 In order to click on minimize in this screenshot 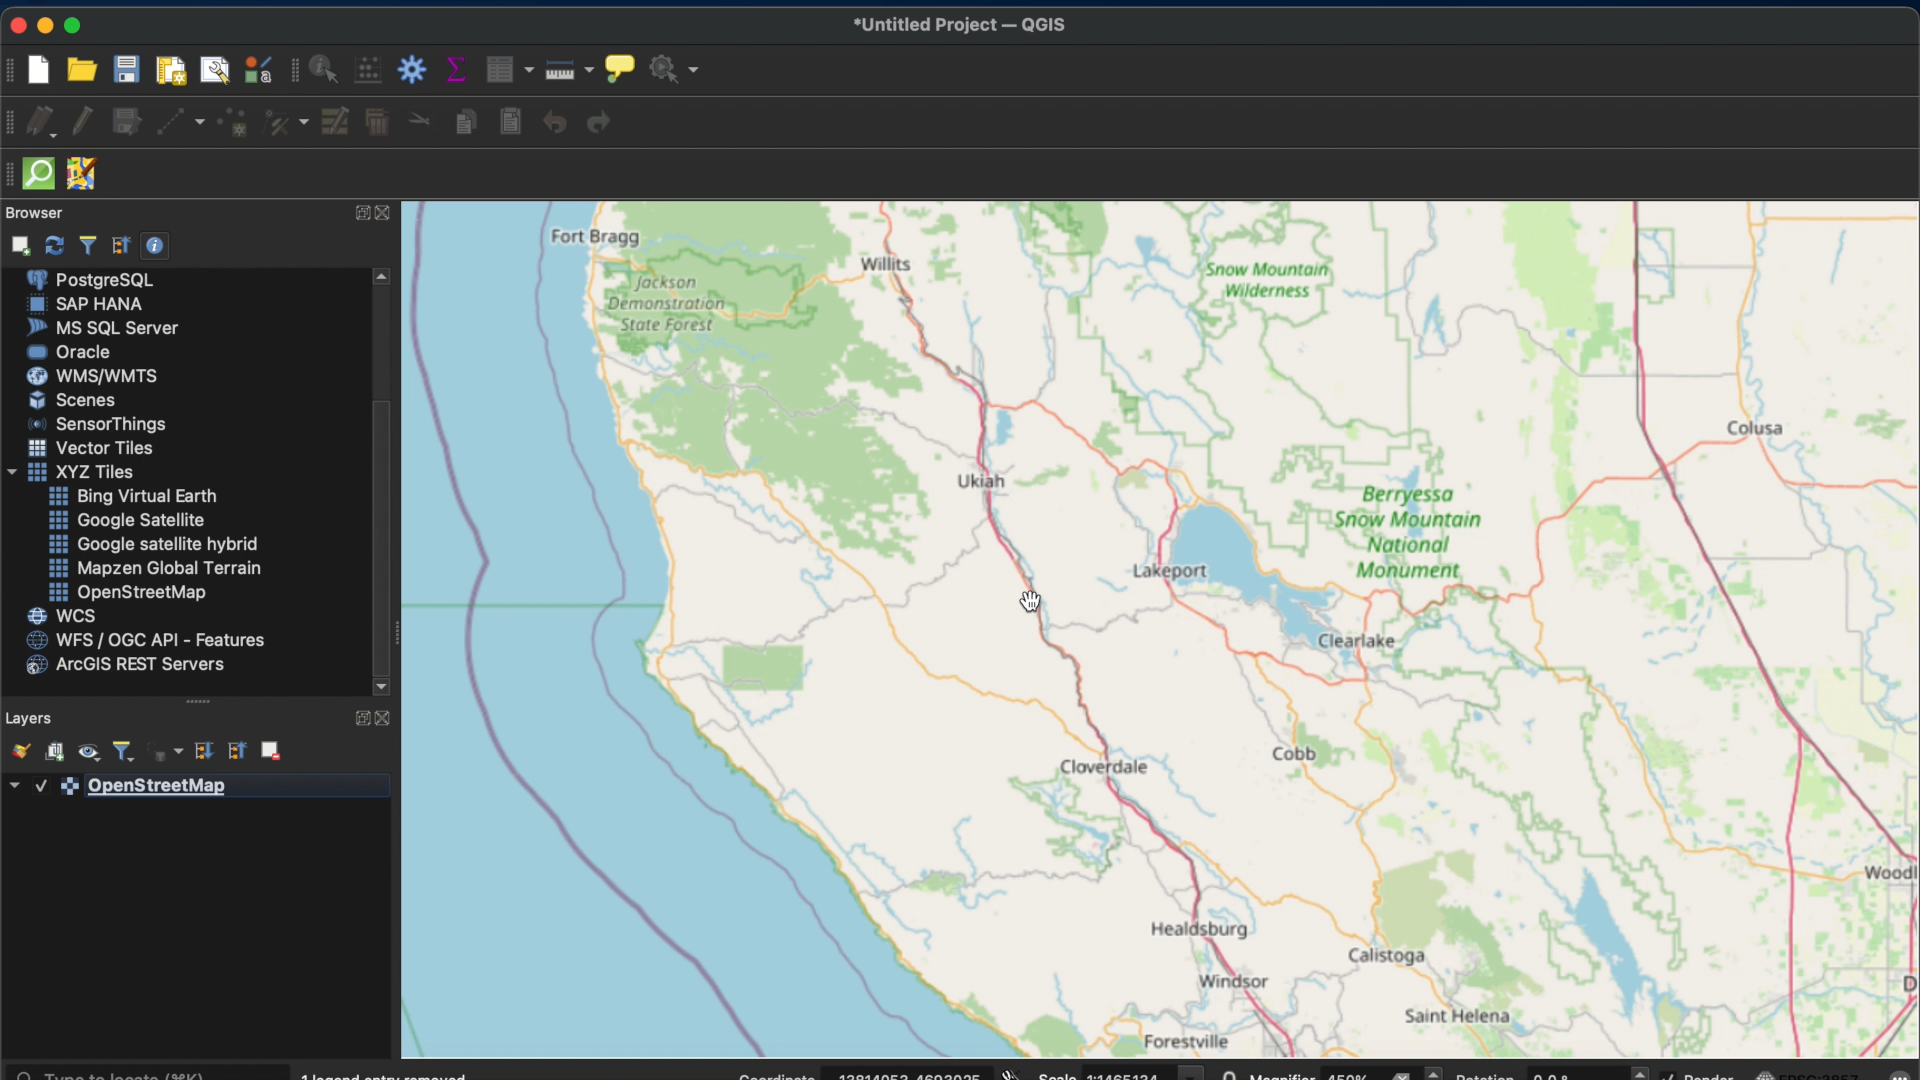, I will do `click(47, 25)`.